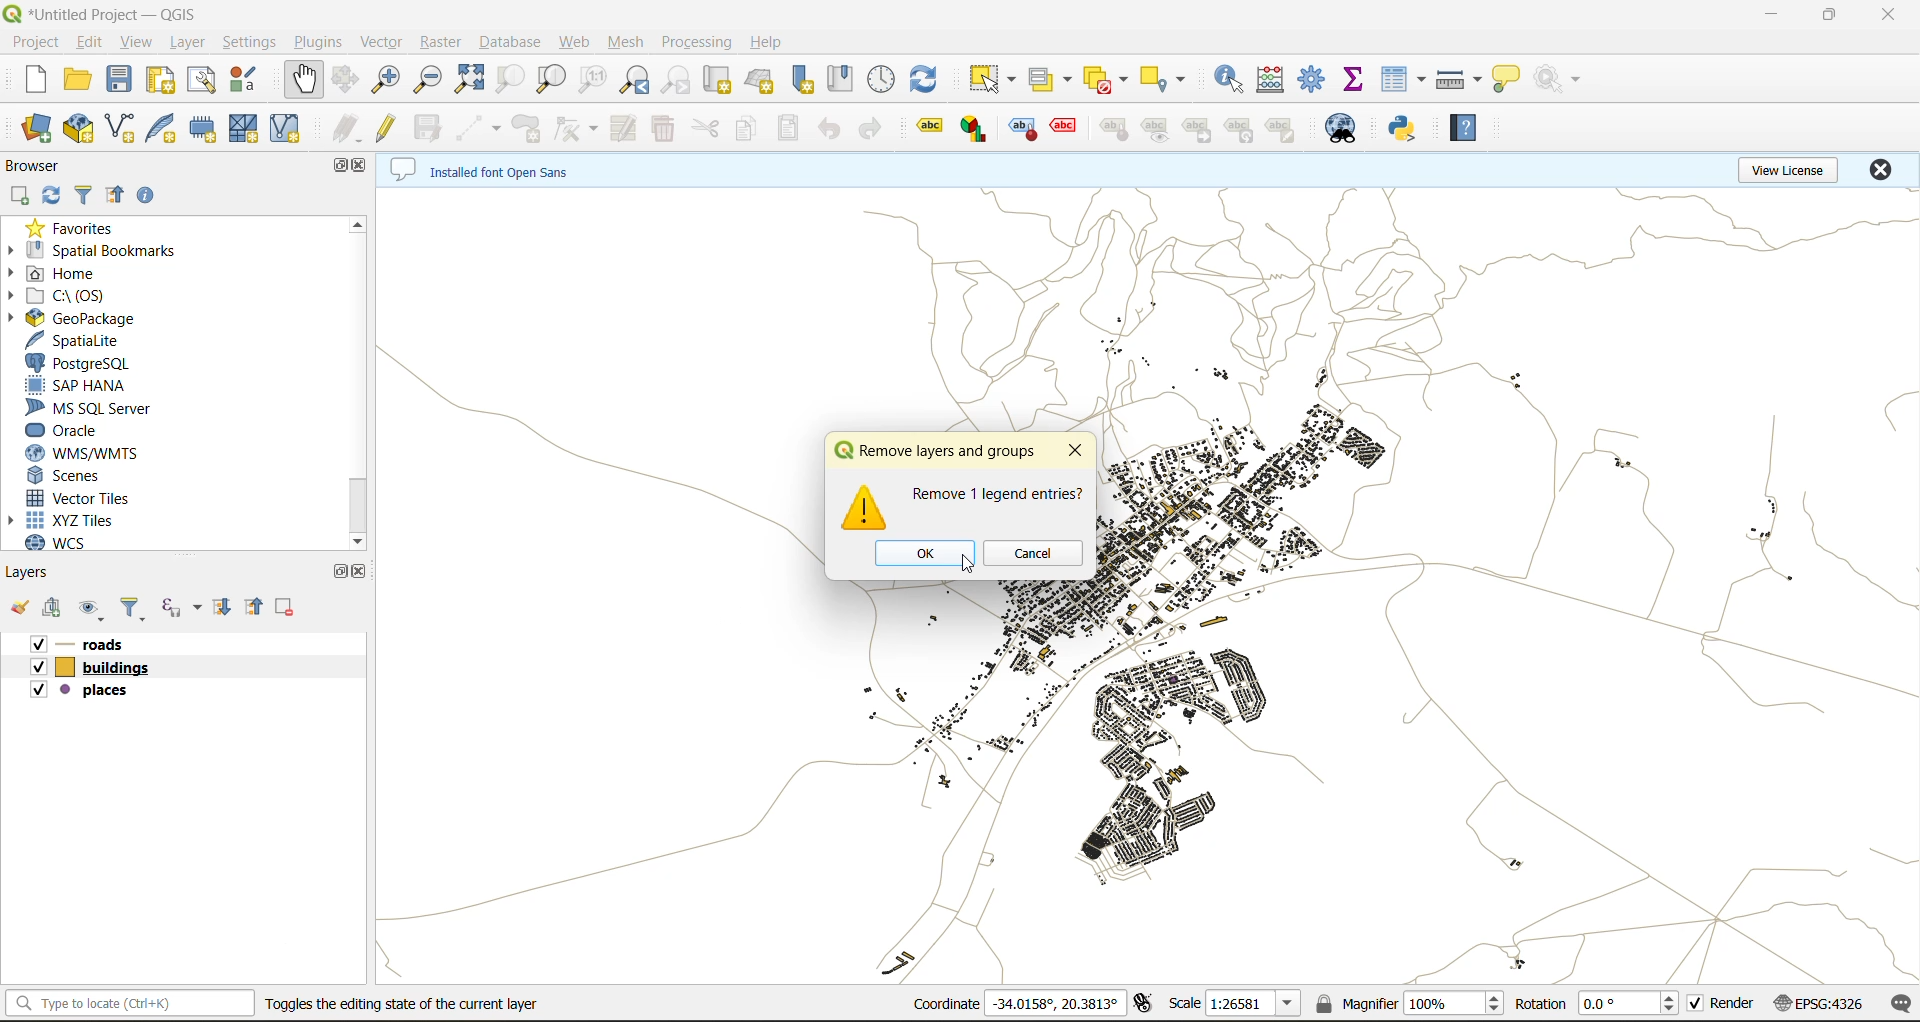  What do you see at coordinates (761, 78) in the screenshot?
I see `new 3d map` at bounding box center [761, 78].